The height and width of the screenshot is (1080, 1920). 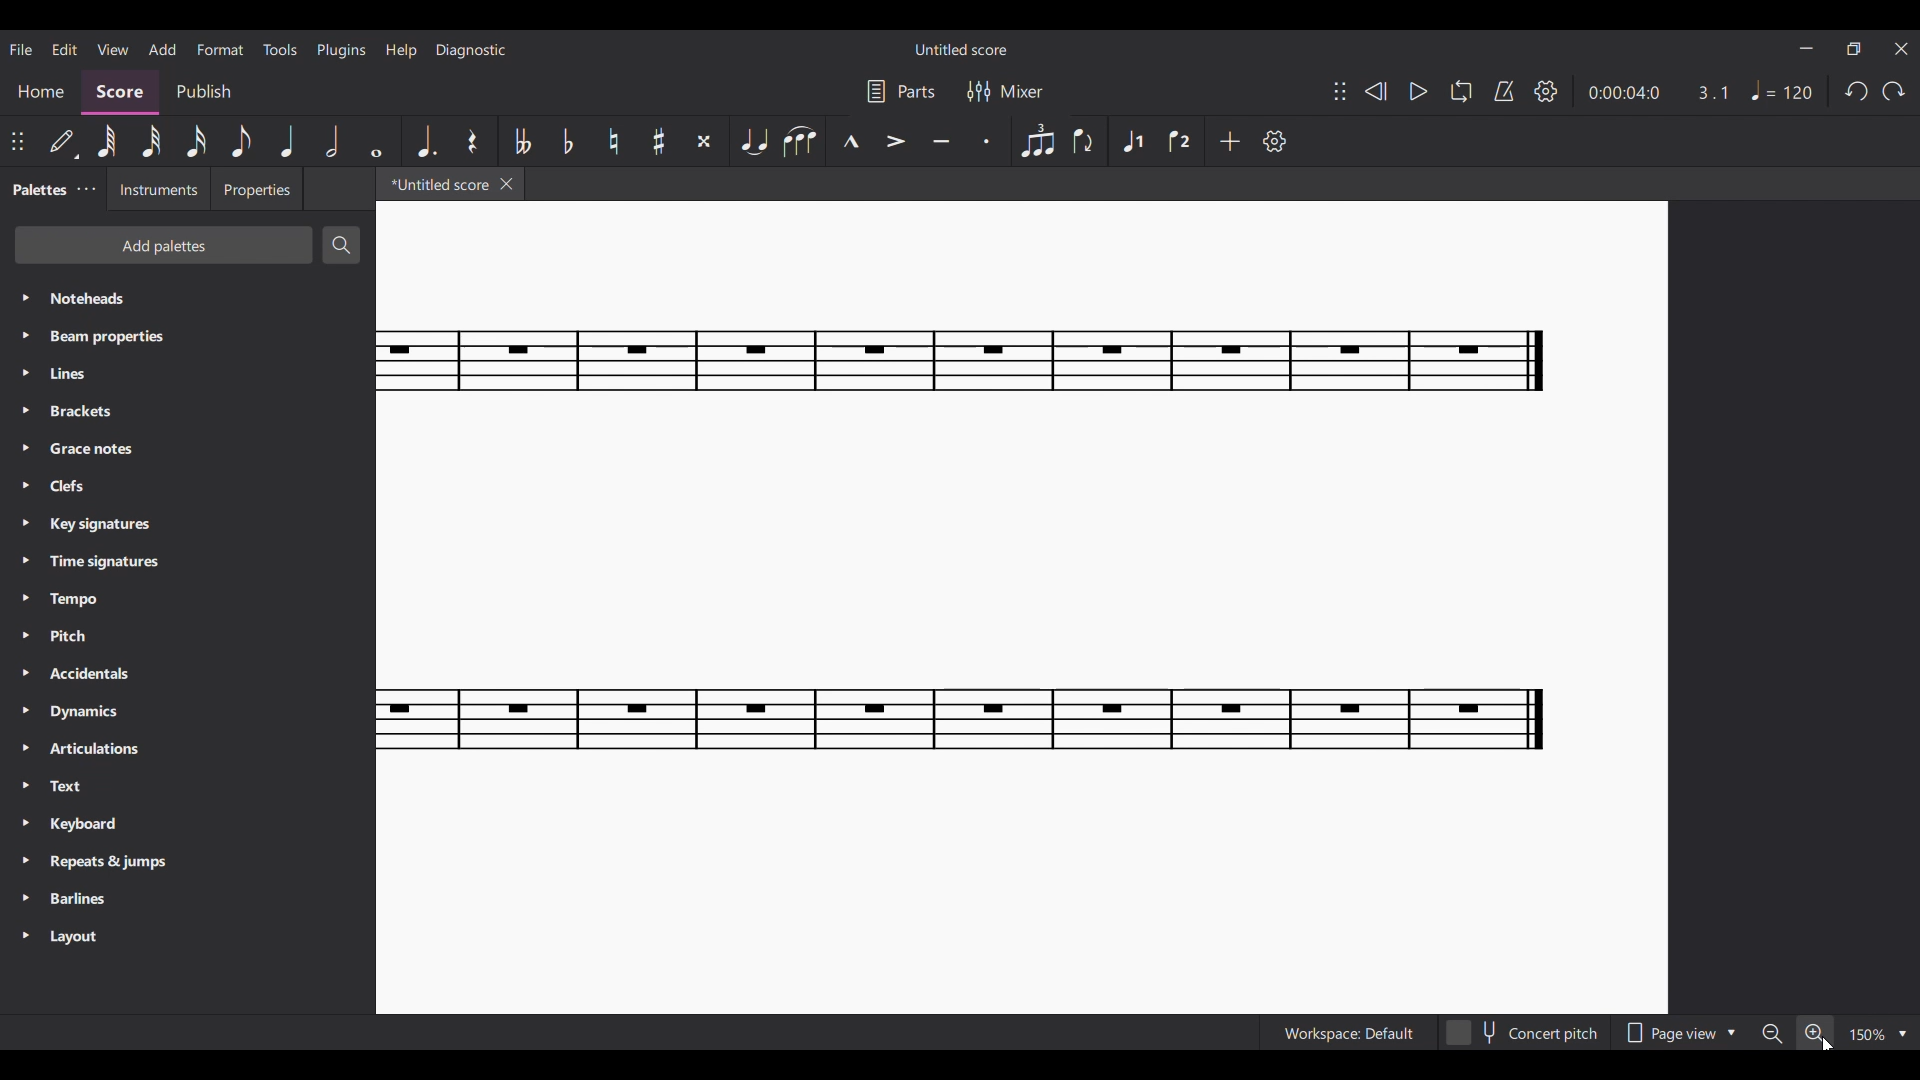 I want to click on Voice 2, so click(x=1179, y=141).